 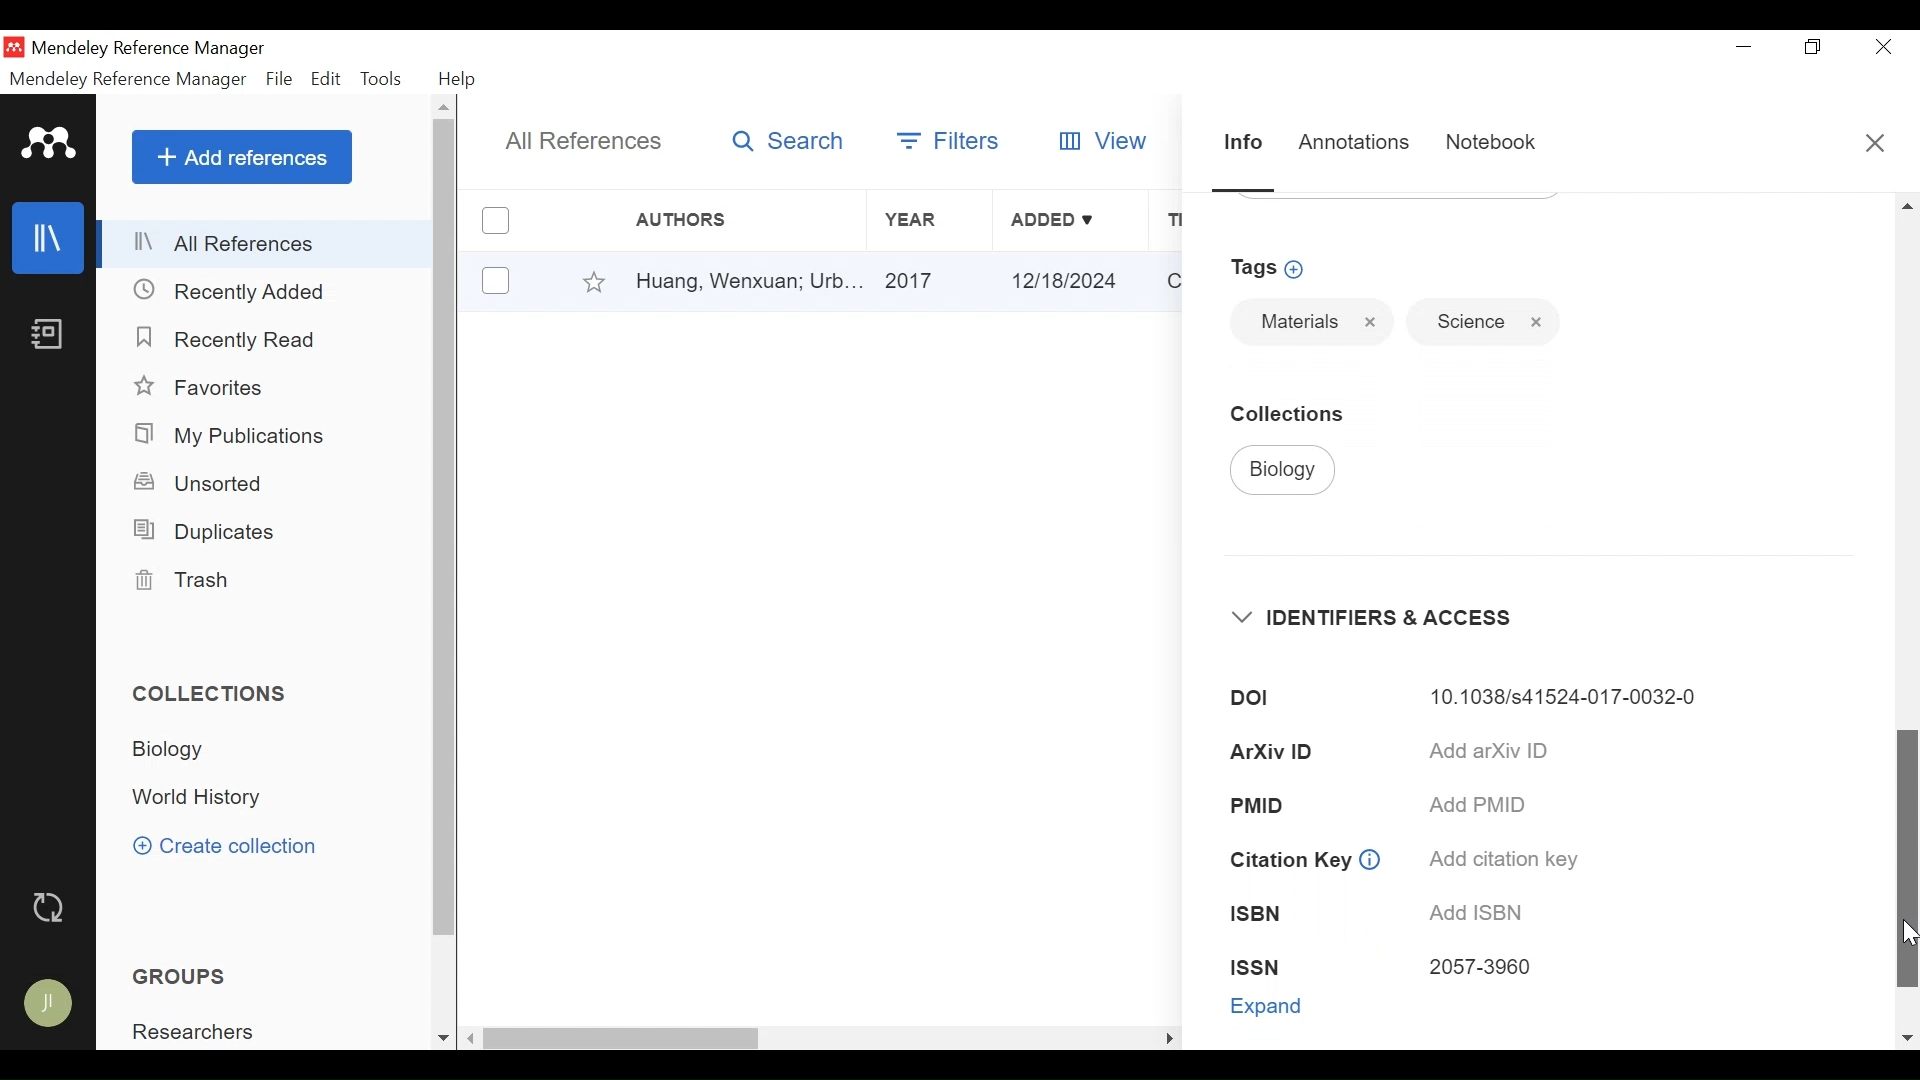 I want to click on Scroll down, so click(x=440, y=1038).